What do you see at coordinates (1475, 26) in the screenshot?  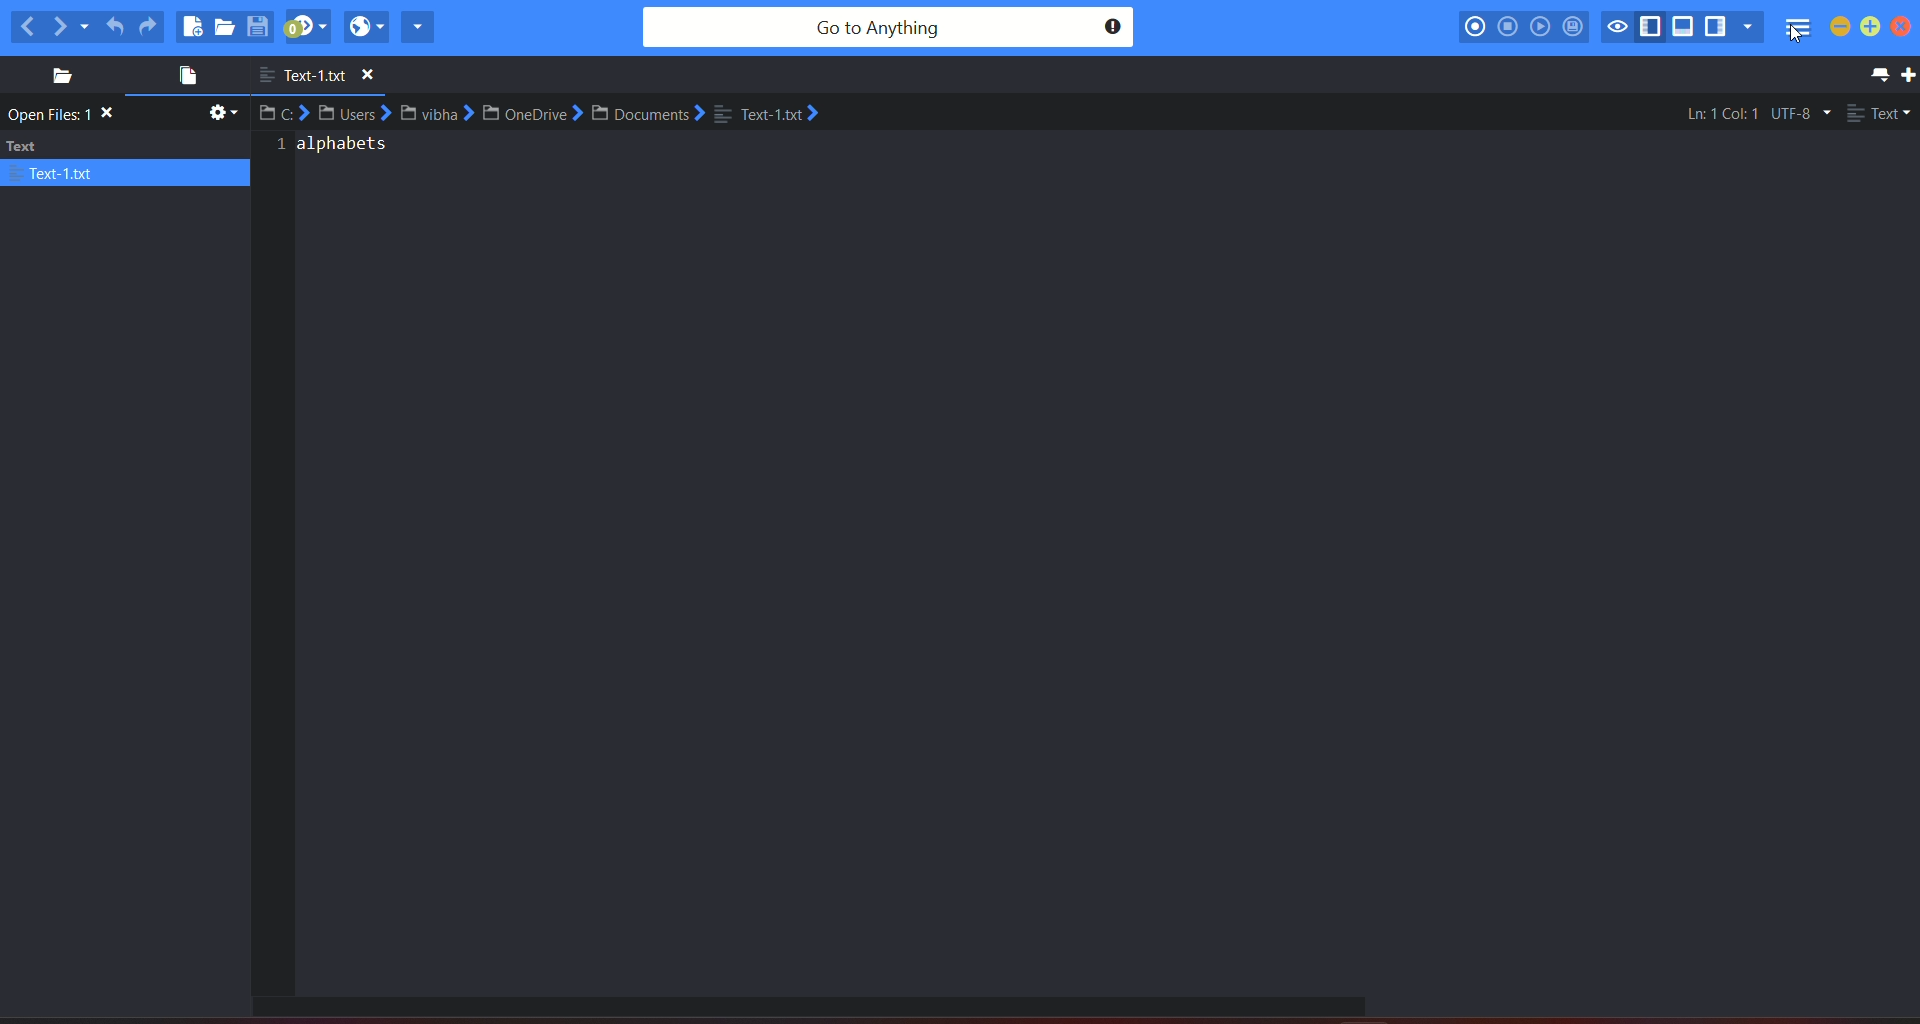 I see `record macro` at bounding box center [1475, 26].